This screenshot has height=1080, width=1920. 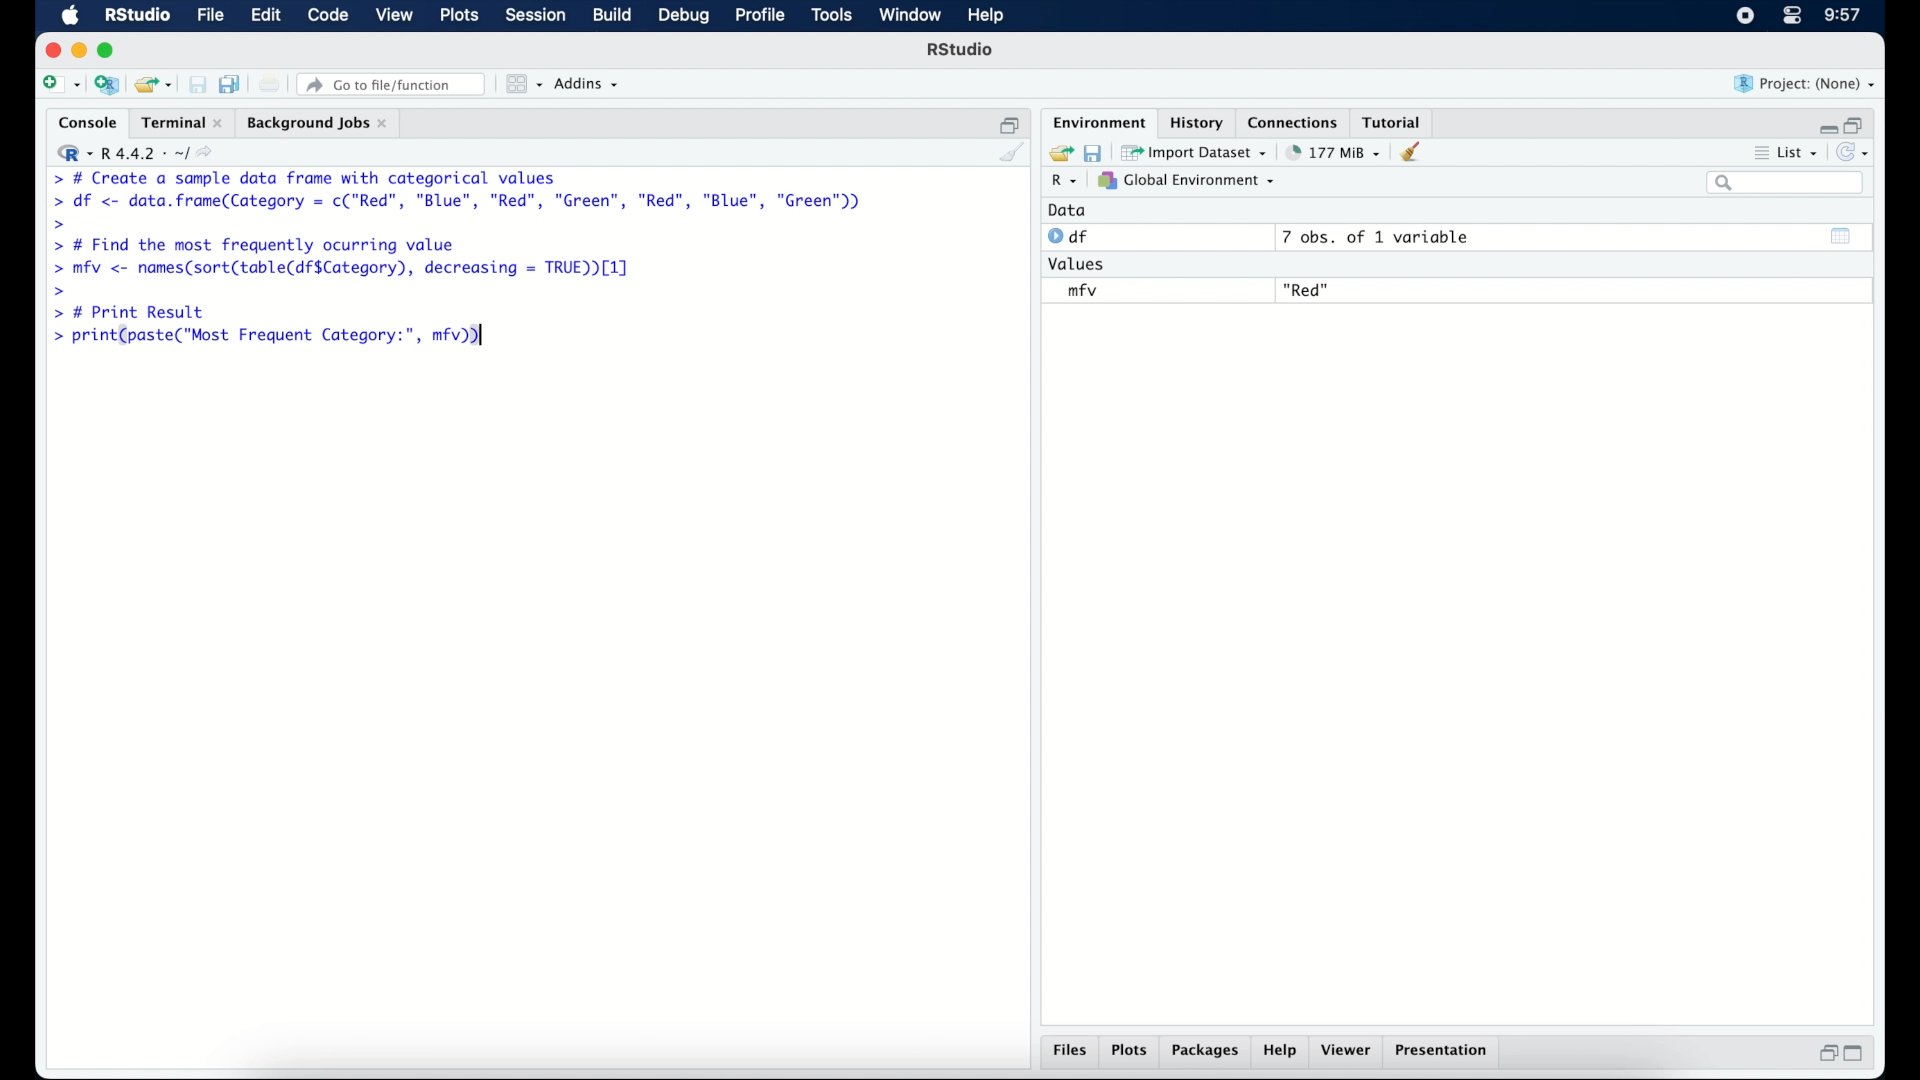 What do you see at coordinates (1417, 153) in the screenshot?
I see `clear` at bounding box center [1417, 153].